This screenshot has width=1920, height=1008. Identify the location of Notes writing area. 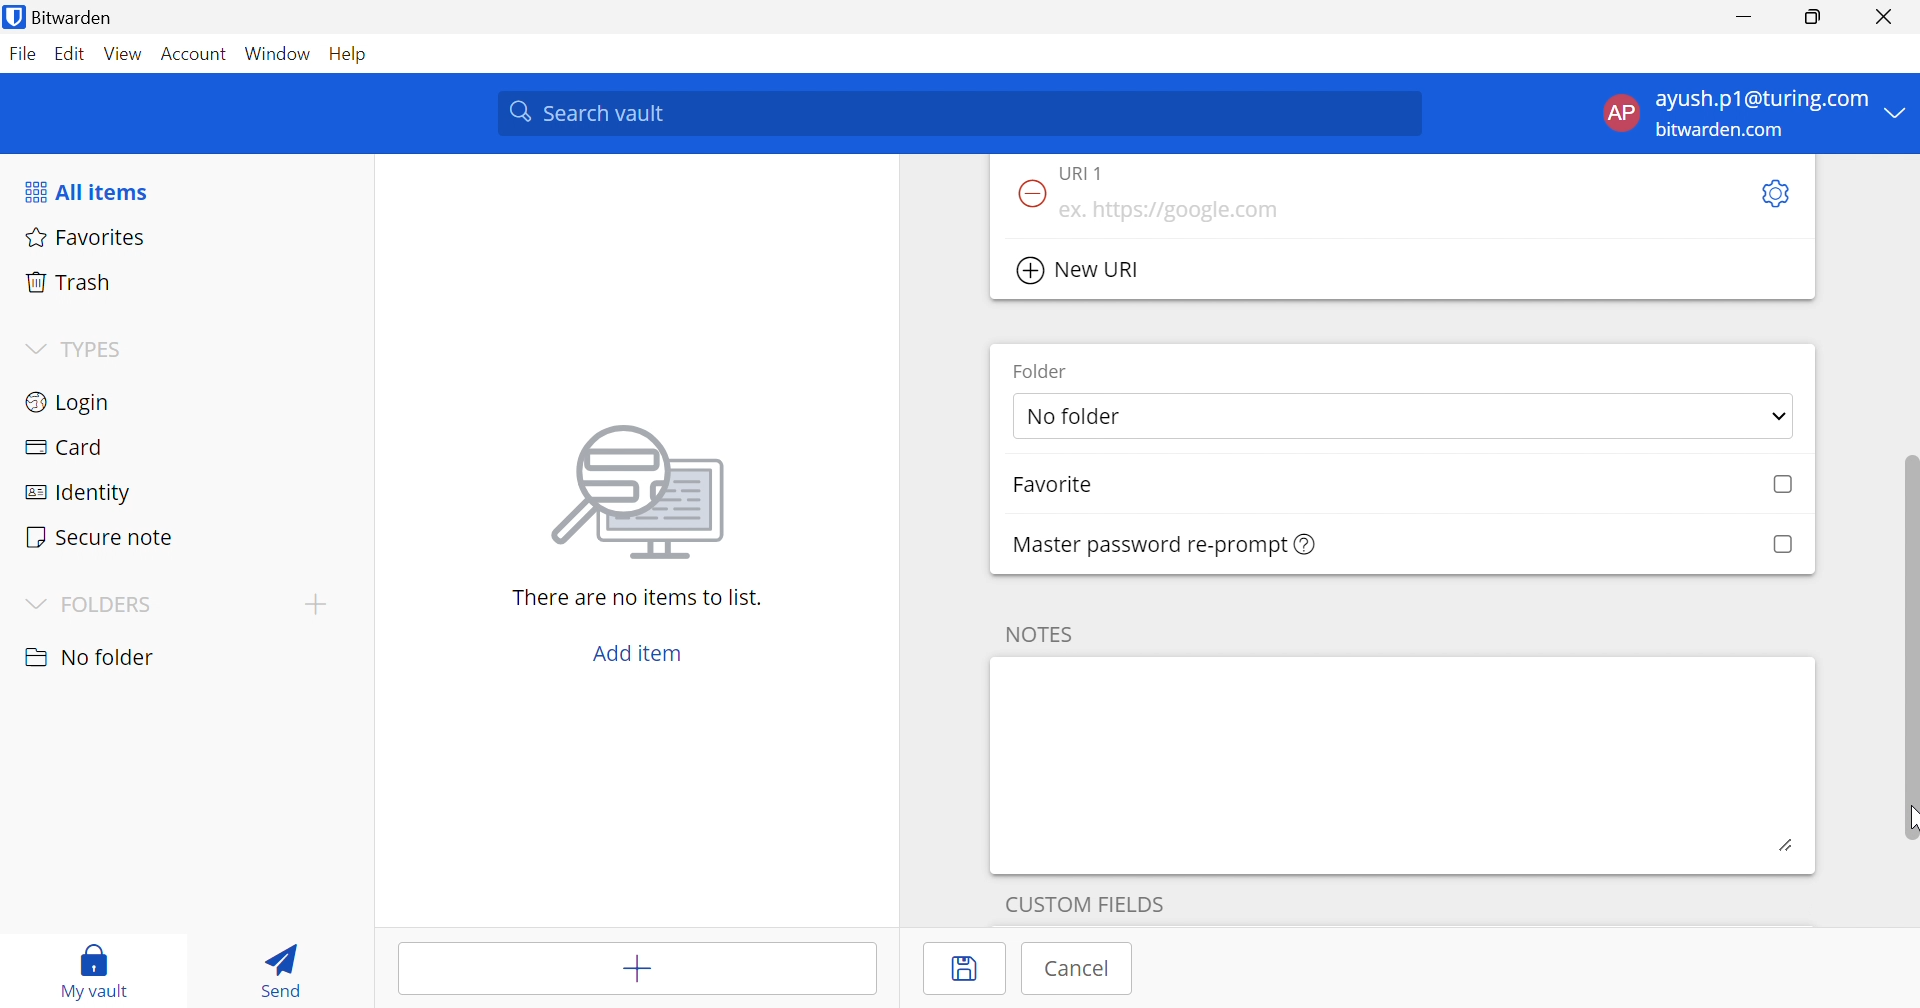
(1403, 764).